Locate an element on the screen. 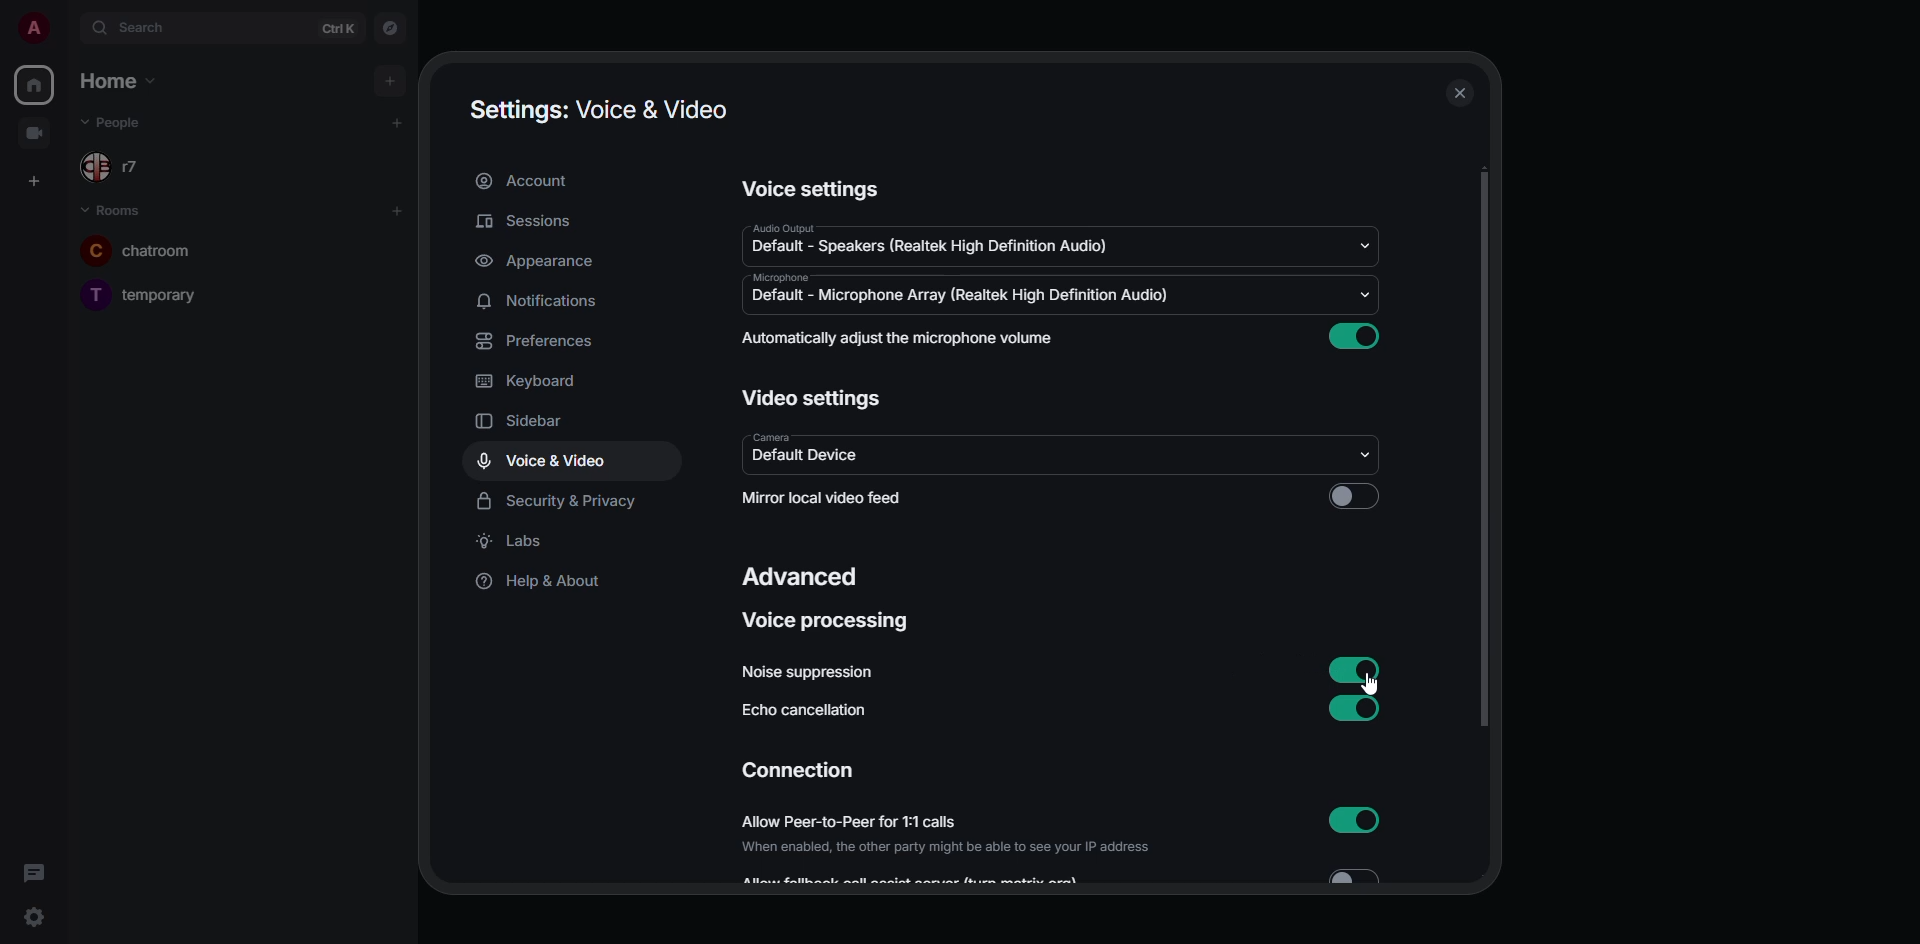 The image size is (1920, 944). navigator is located at coordinates (392, 27).